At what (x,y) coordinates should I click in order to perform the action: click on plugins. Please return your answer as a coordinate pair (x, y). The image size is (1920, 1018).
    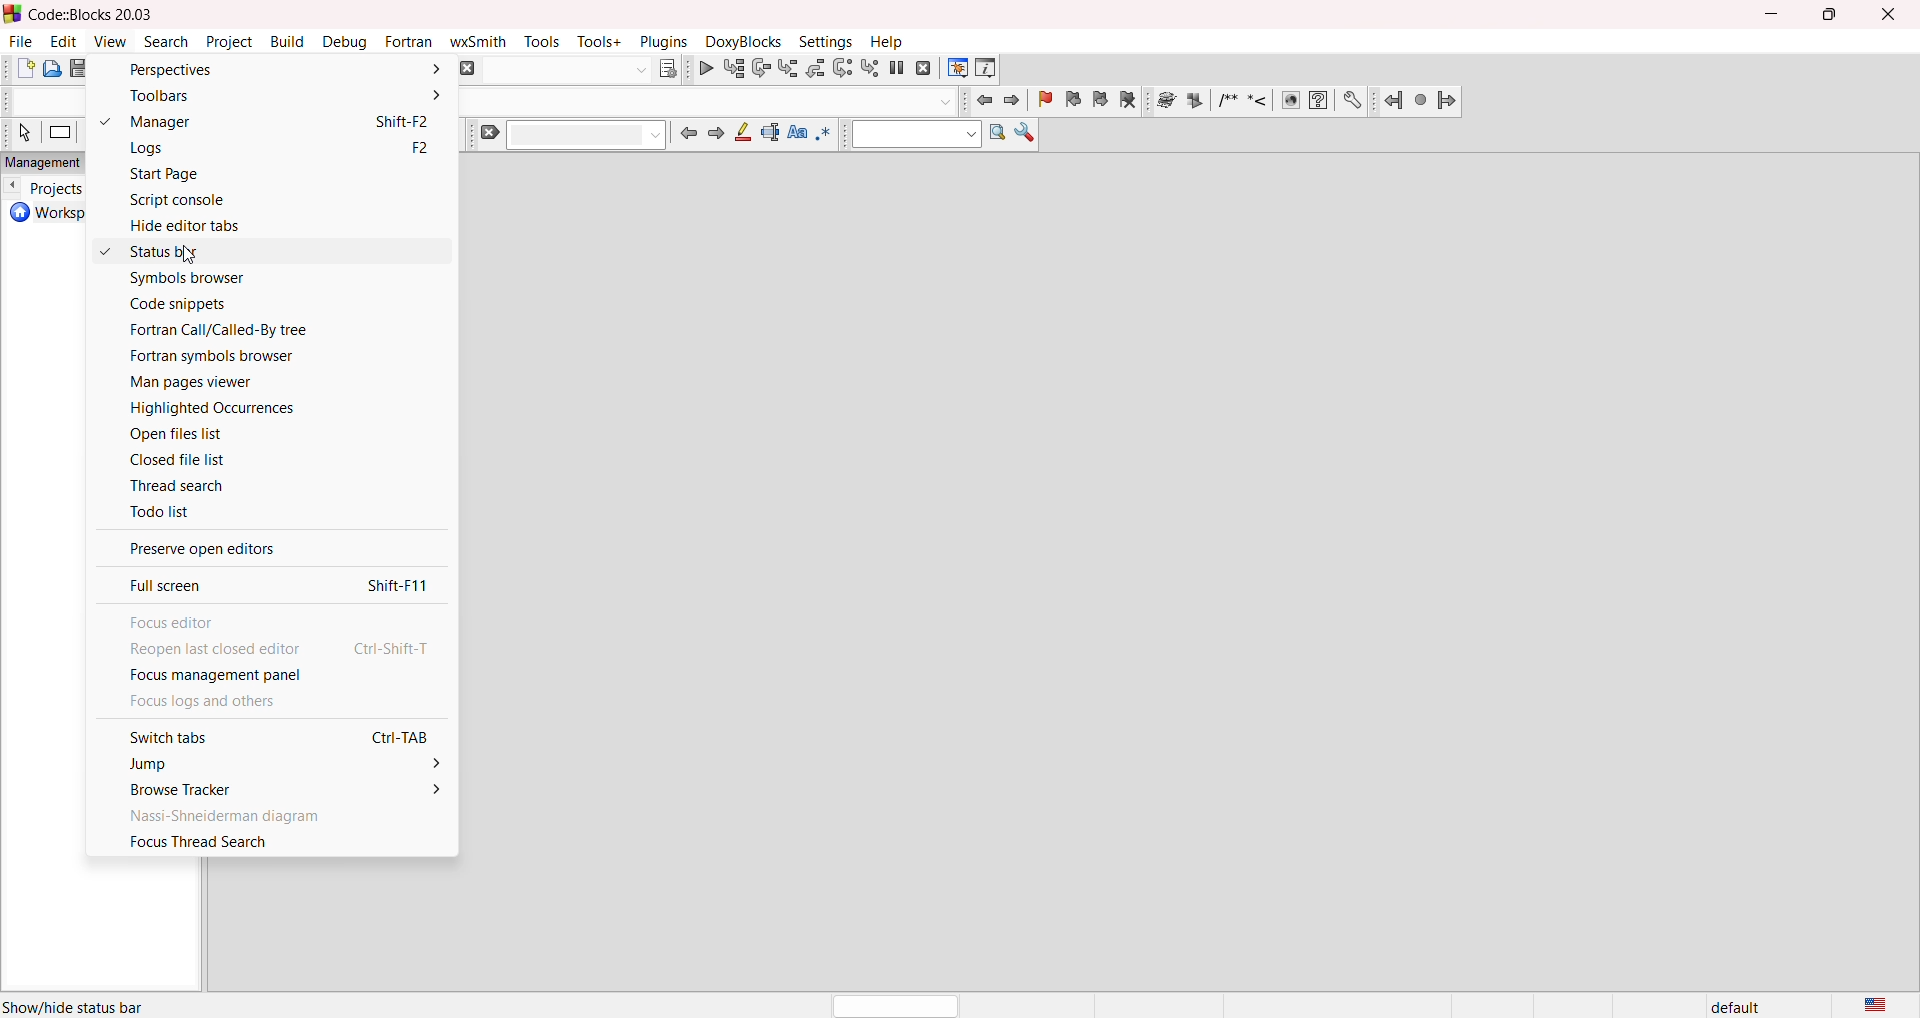
    Looking at the image, I should click on (664, 42).